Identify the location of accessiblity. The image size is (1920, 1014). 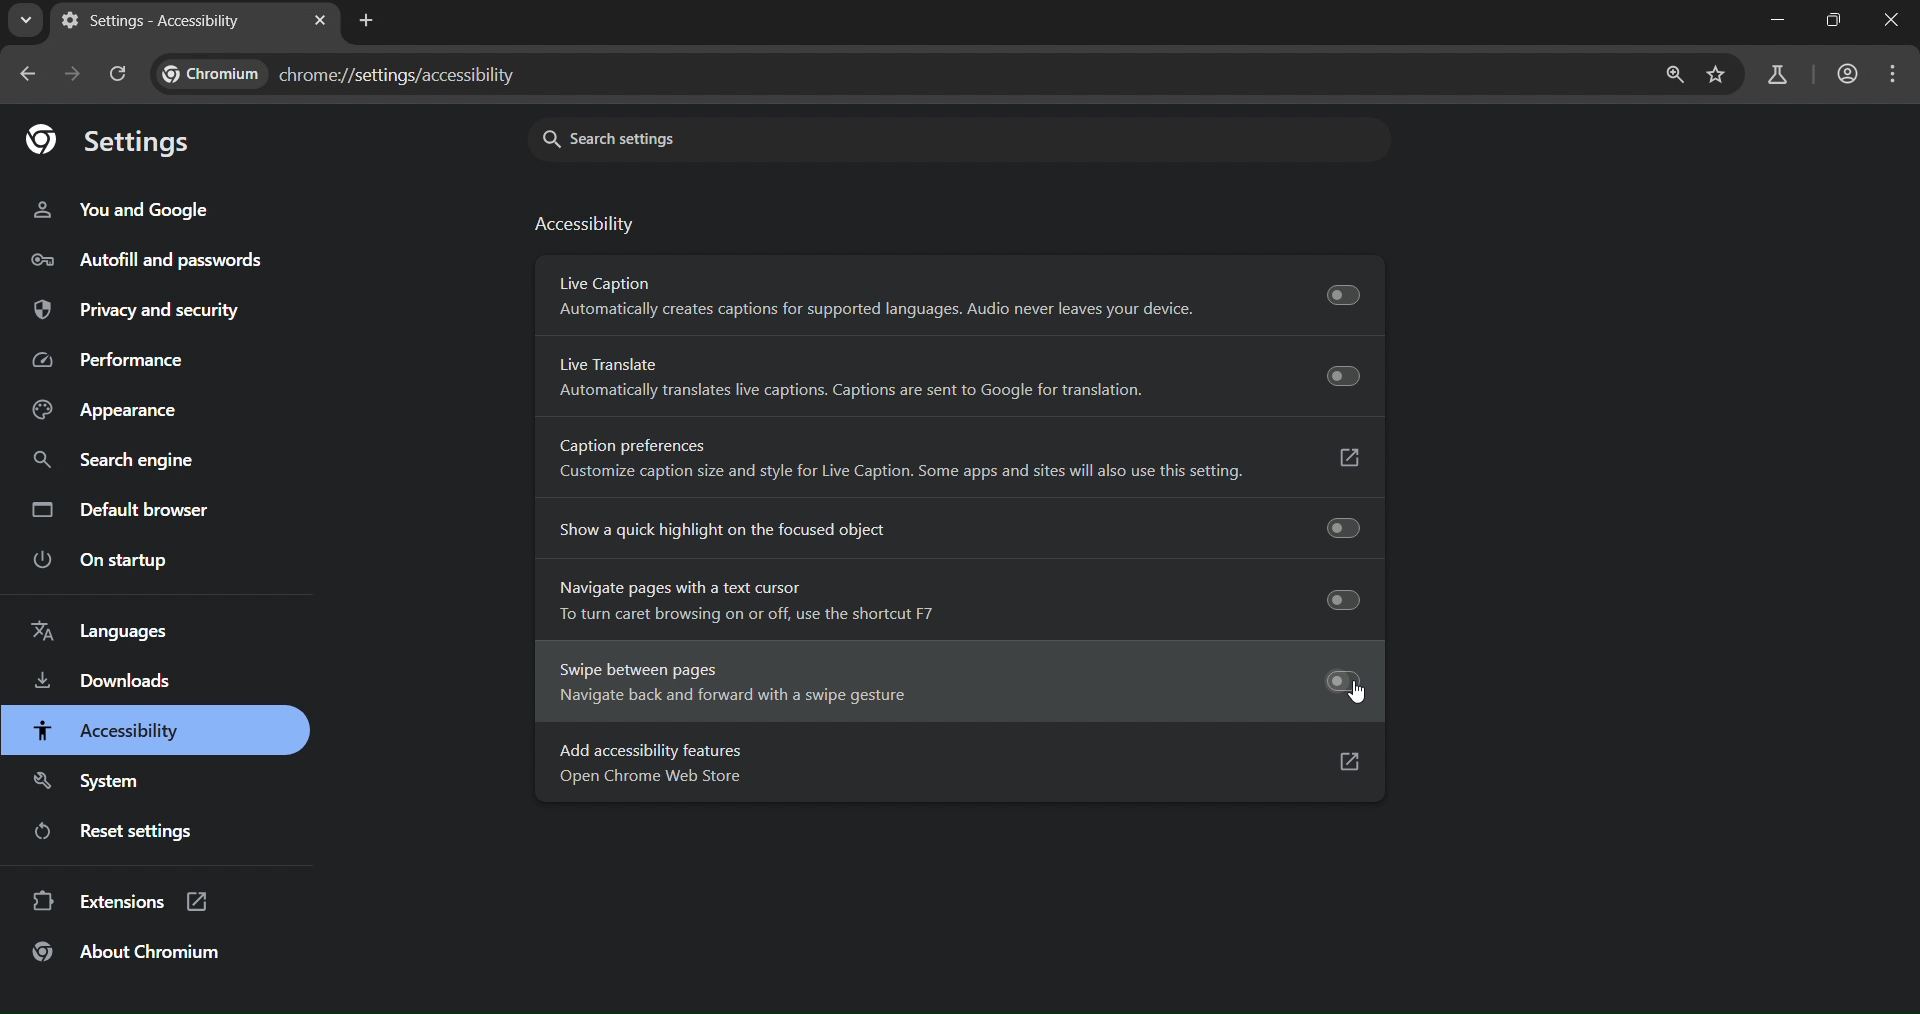
(107, 731).